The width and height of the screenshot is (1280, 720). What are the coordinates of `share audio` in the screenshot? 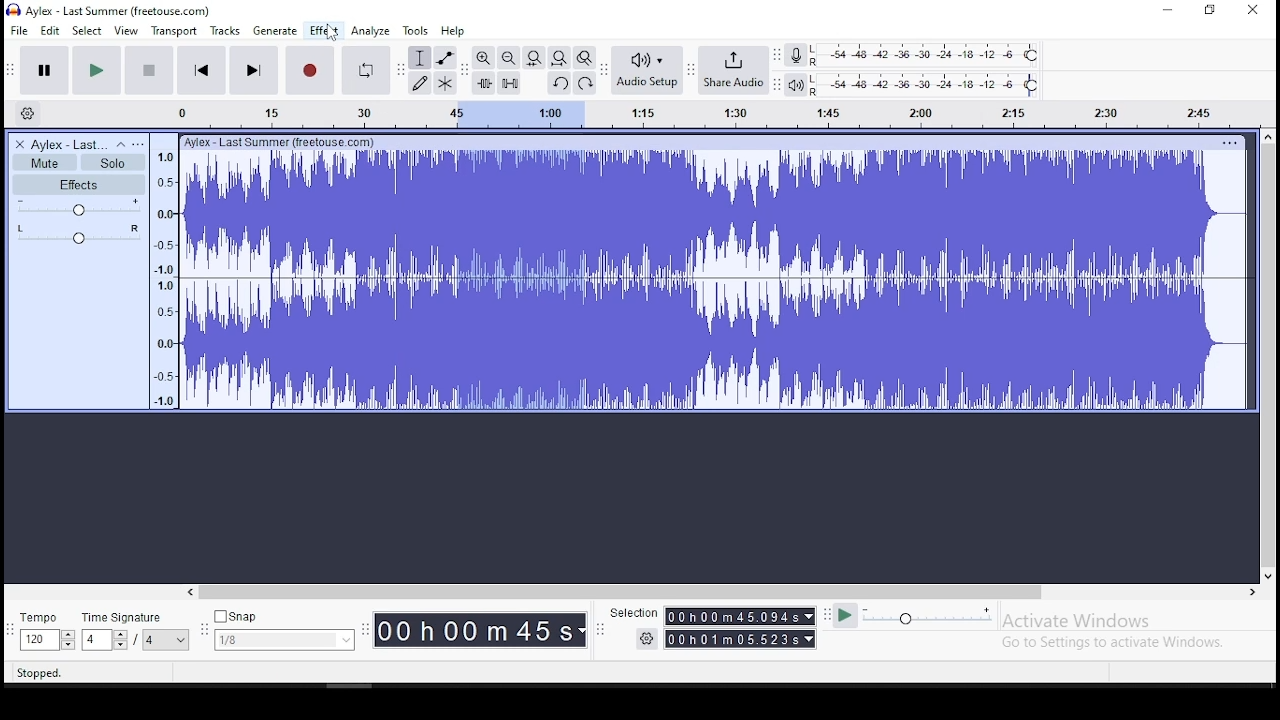 It's located at (736, 71).